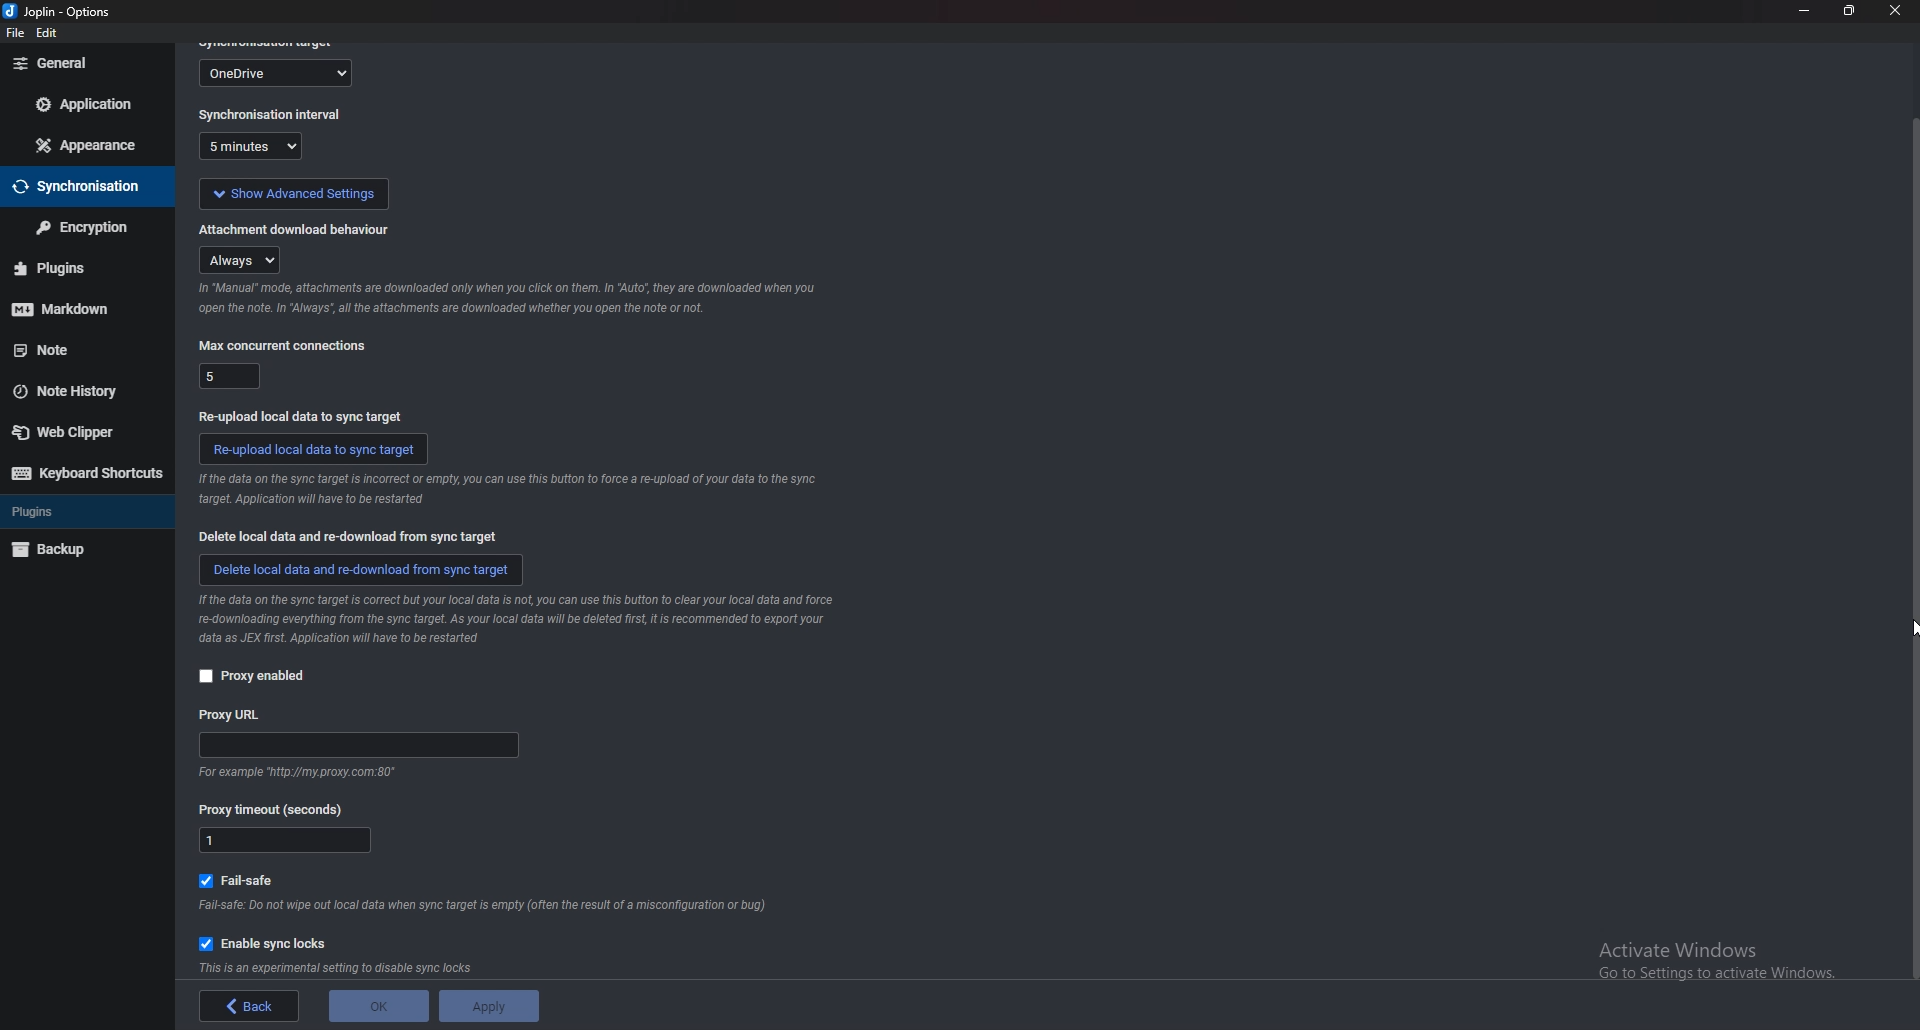 This screenshot has height=1030, width=1920. Describe the element at coordinates (282, 345) in the screenshot. I see `max concurrent connections` at that location.